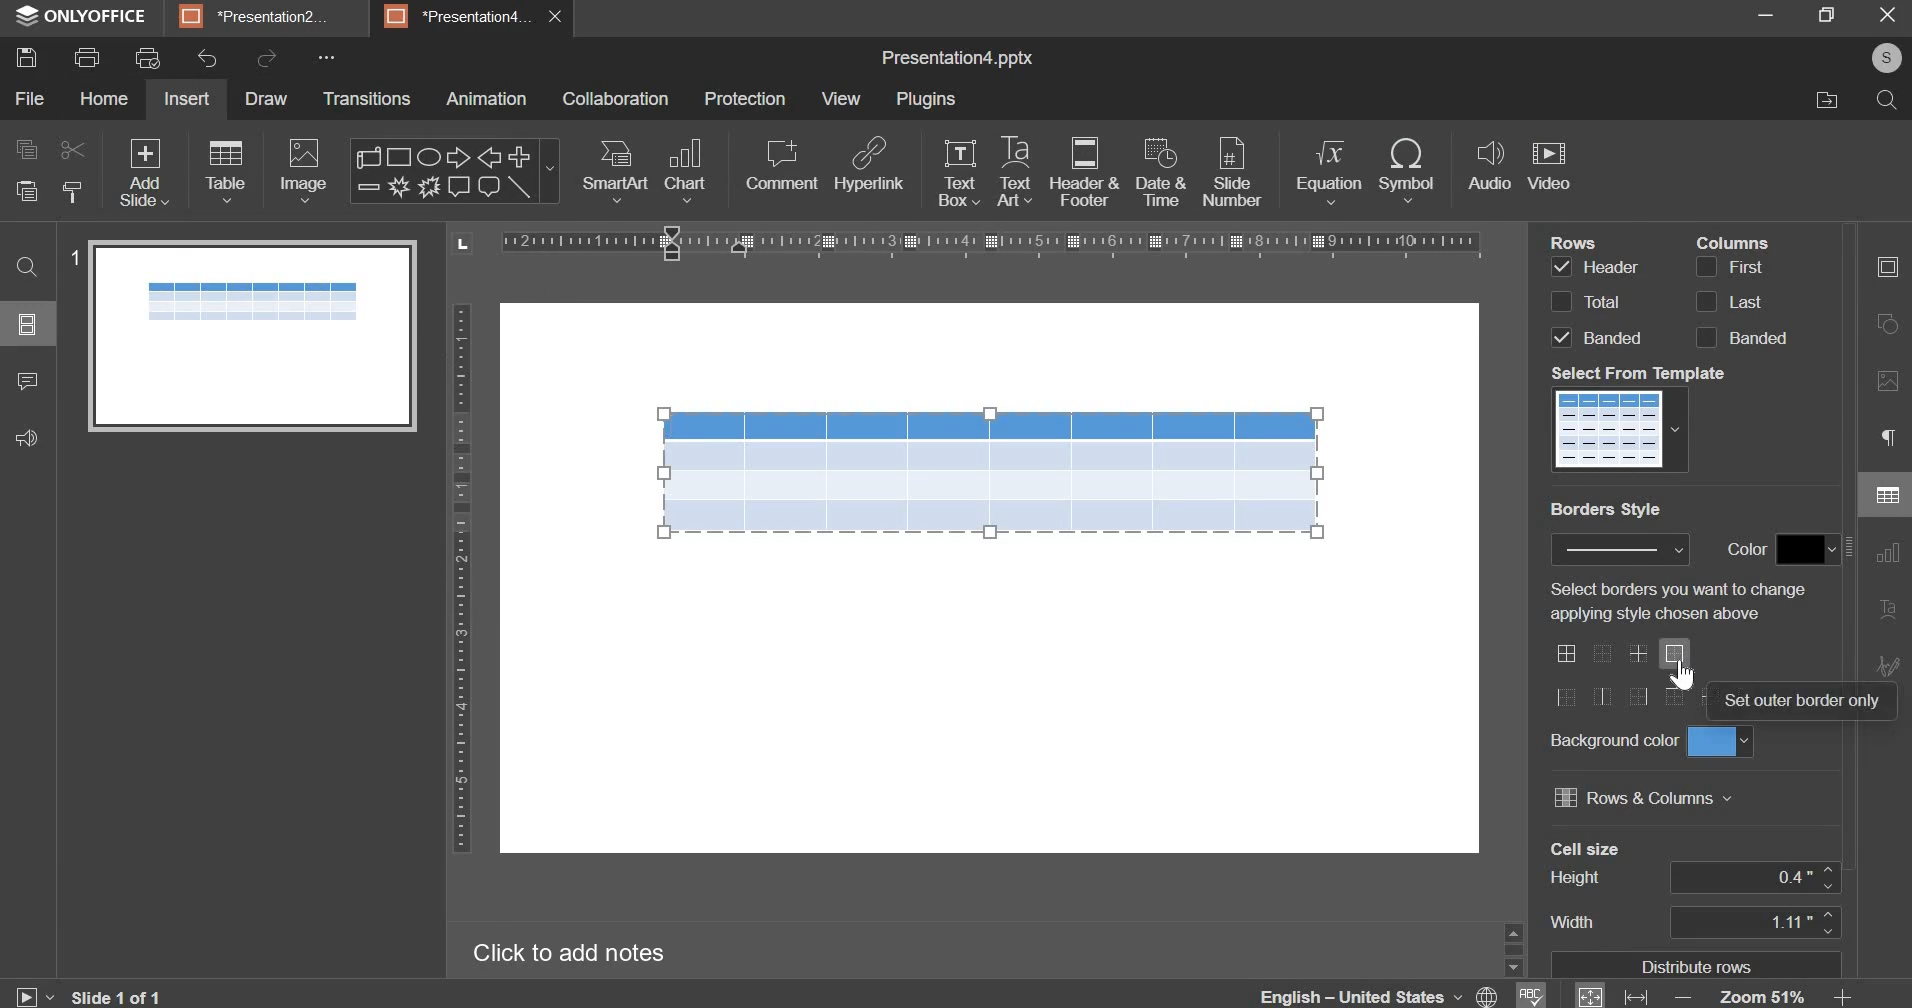 Image resolution: width=1912 pixels, height=1008 pixels. I want to click on English - United States, so click(1361, 996).